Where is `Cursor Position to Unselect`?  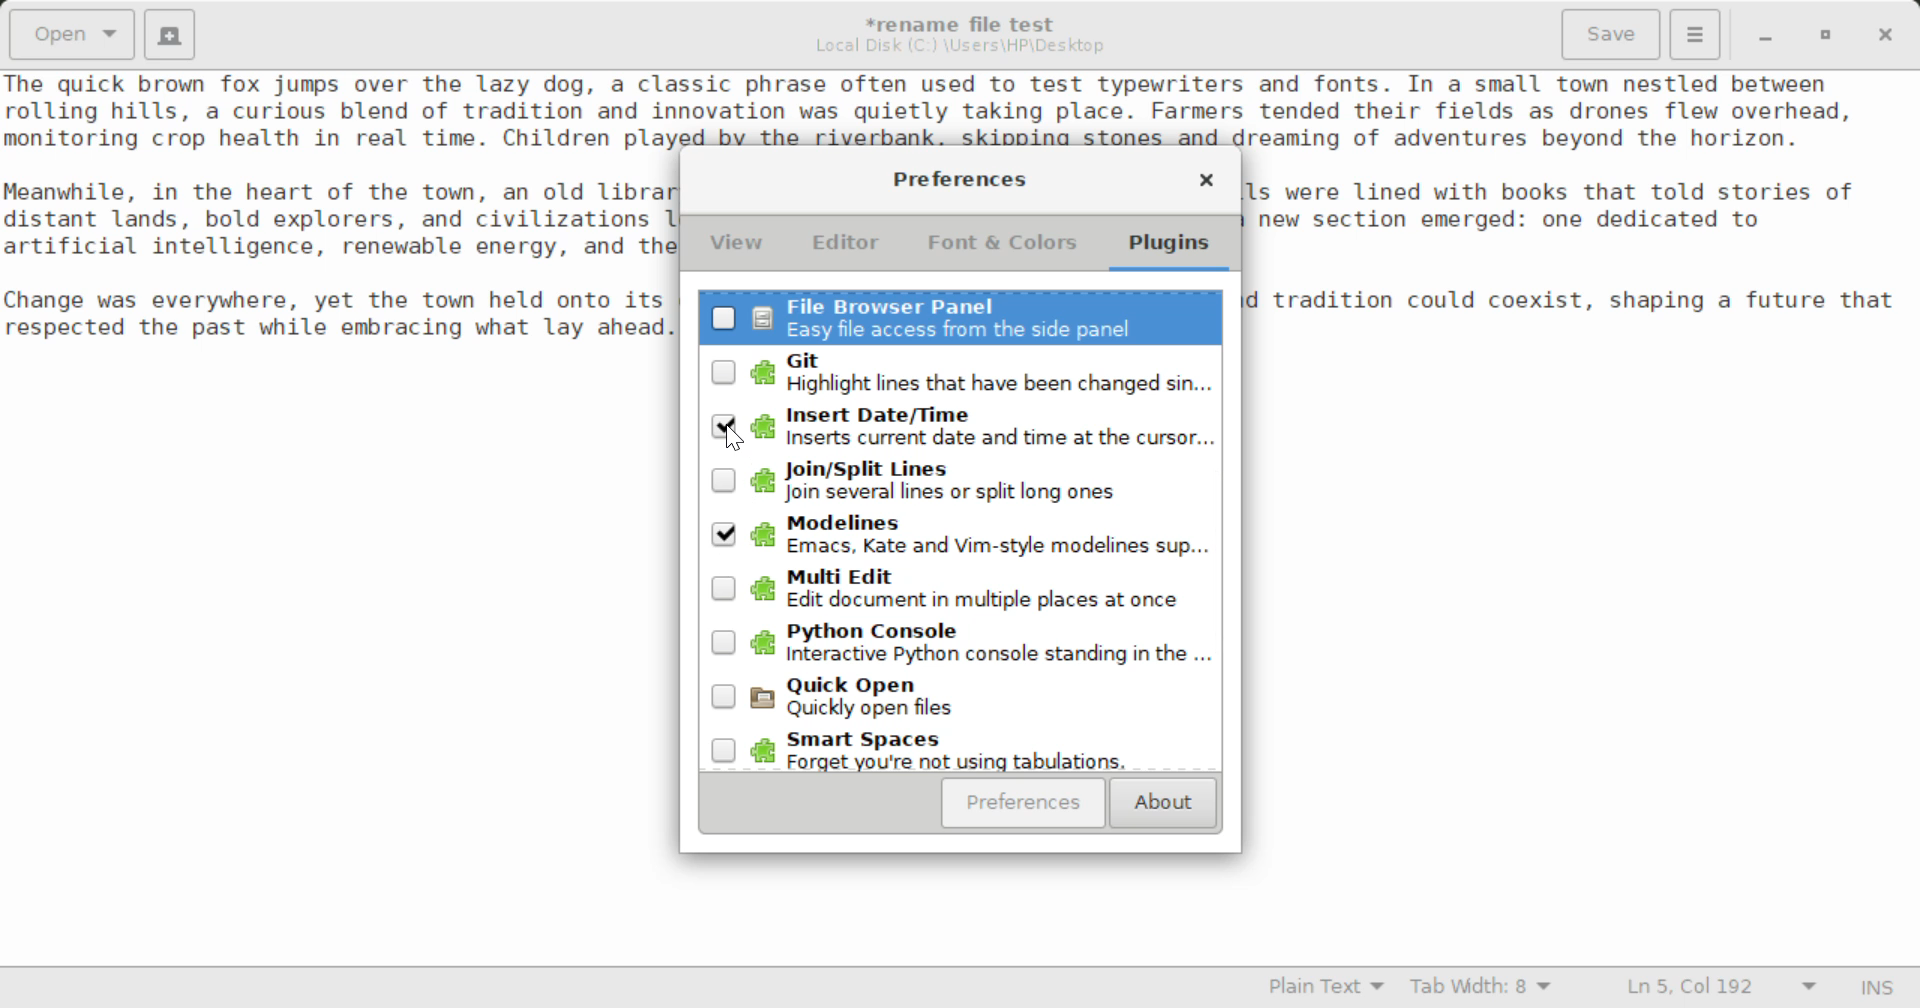 Cursor Position to Unselect is located at coordinates (724, 428).